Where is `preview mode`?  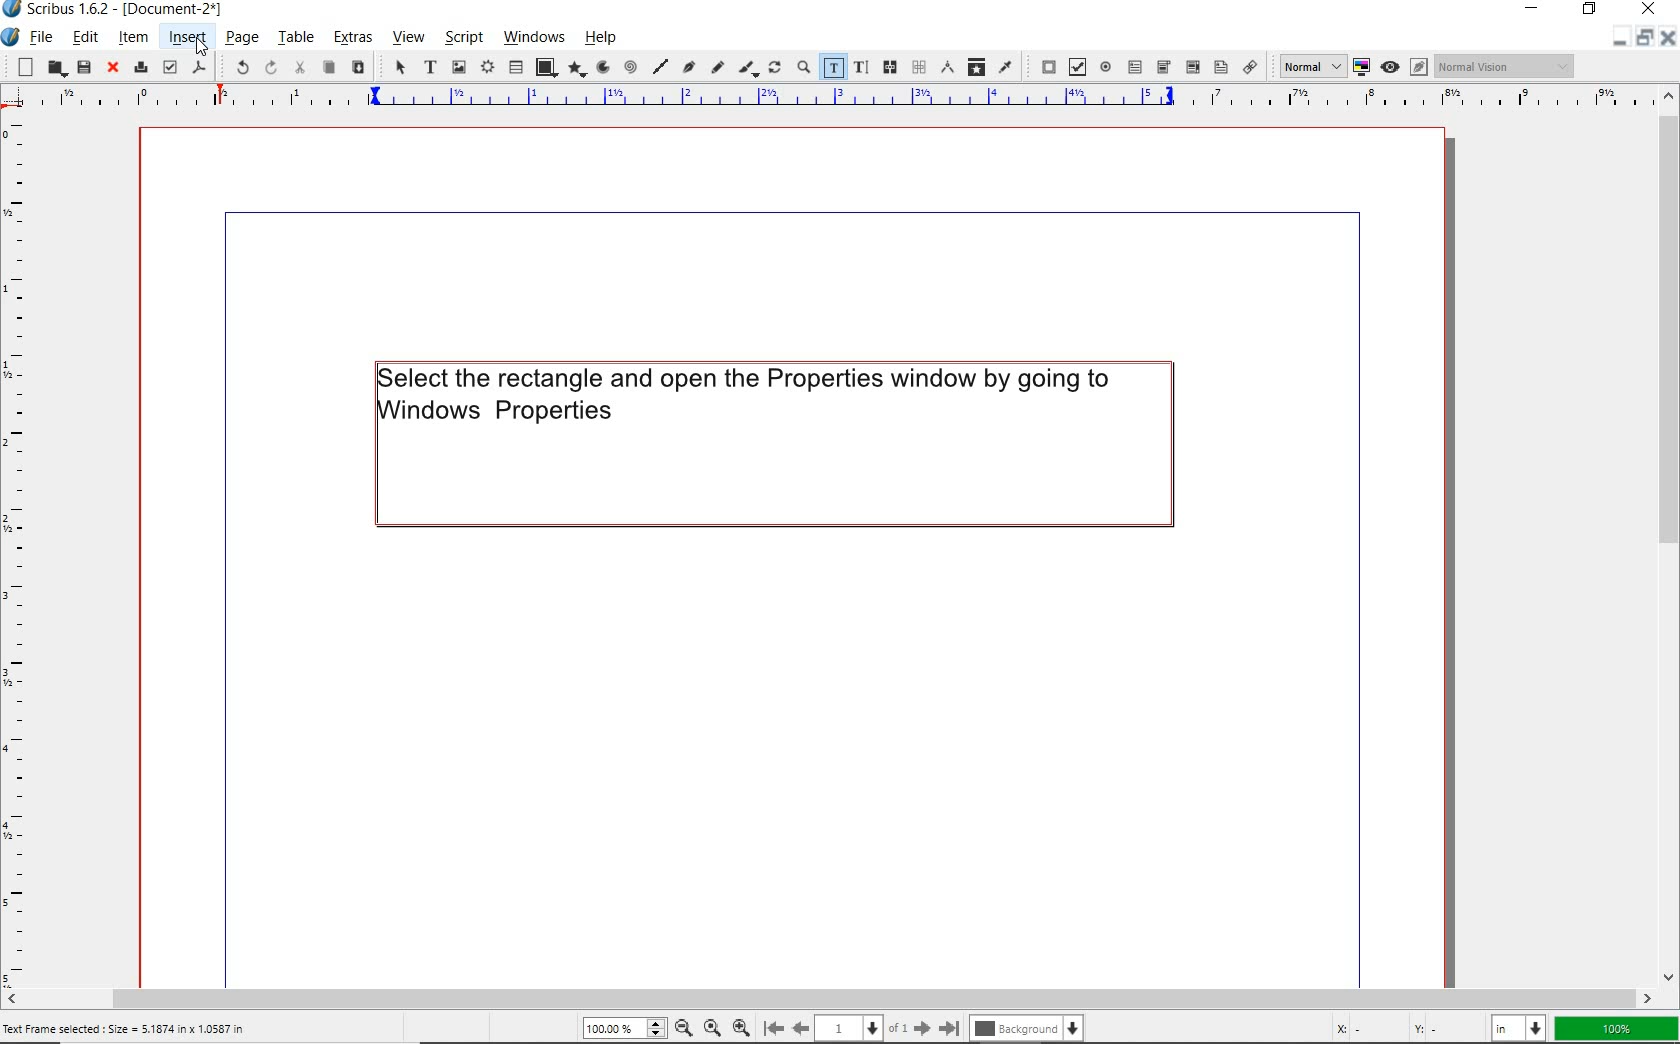 preview mode is located at coordinates (1404, 67).